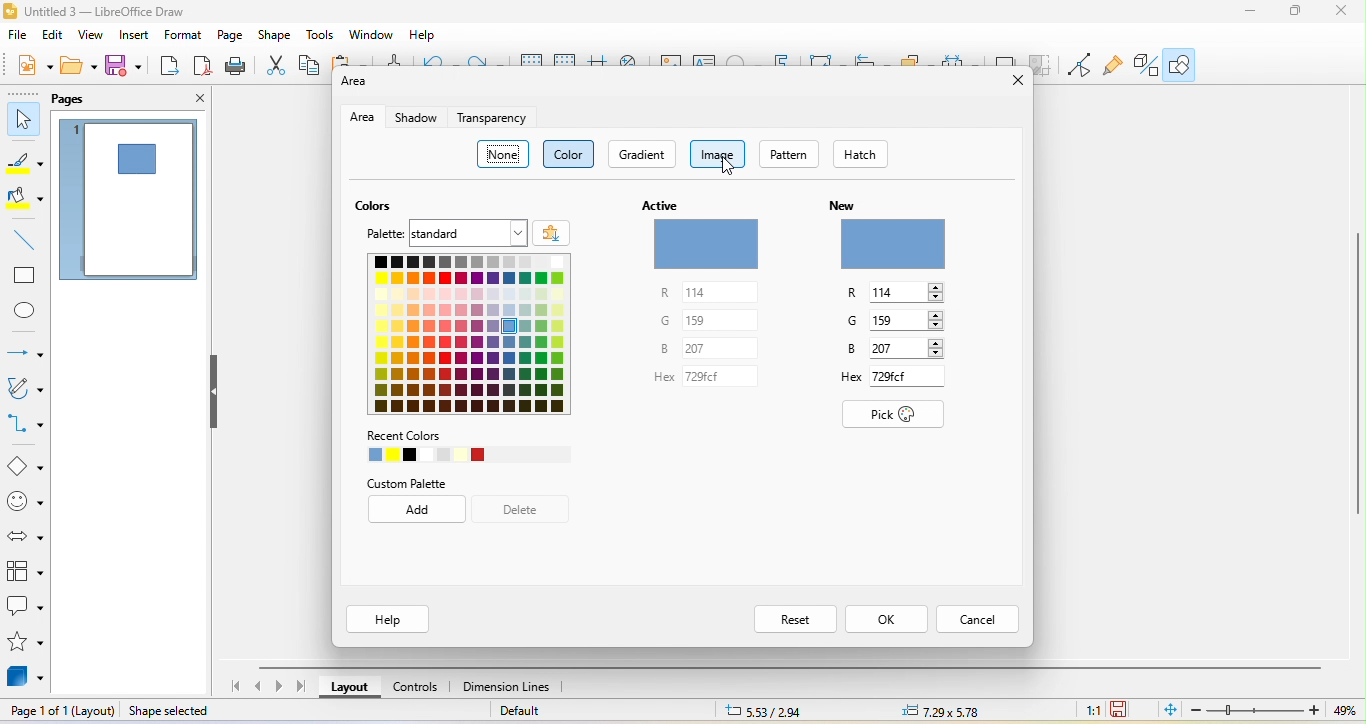 This screenshot has height=724, width=1366. Describe the element at coordinates (785, 58) in the screenshot. I see `fontwork text` at that location.